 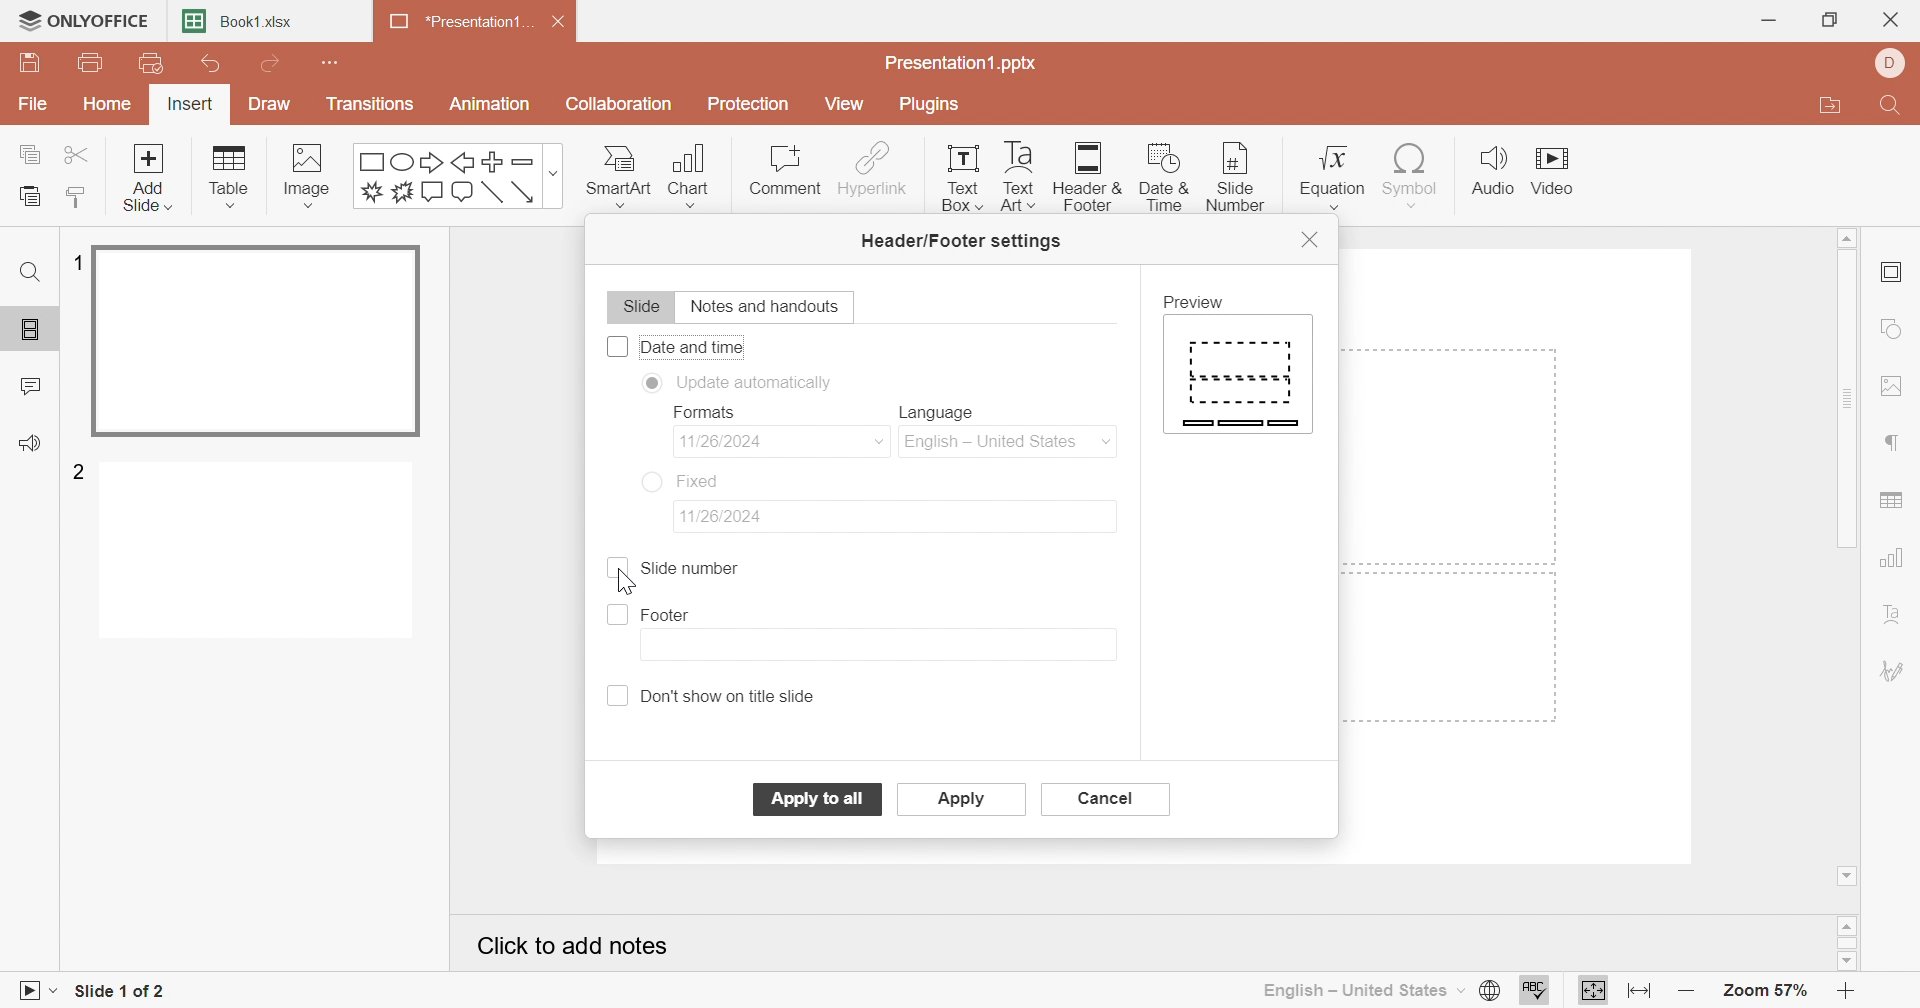 I want to click on Smart, so click(x=617, y=172).